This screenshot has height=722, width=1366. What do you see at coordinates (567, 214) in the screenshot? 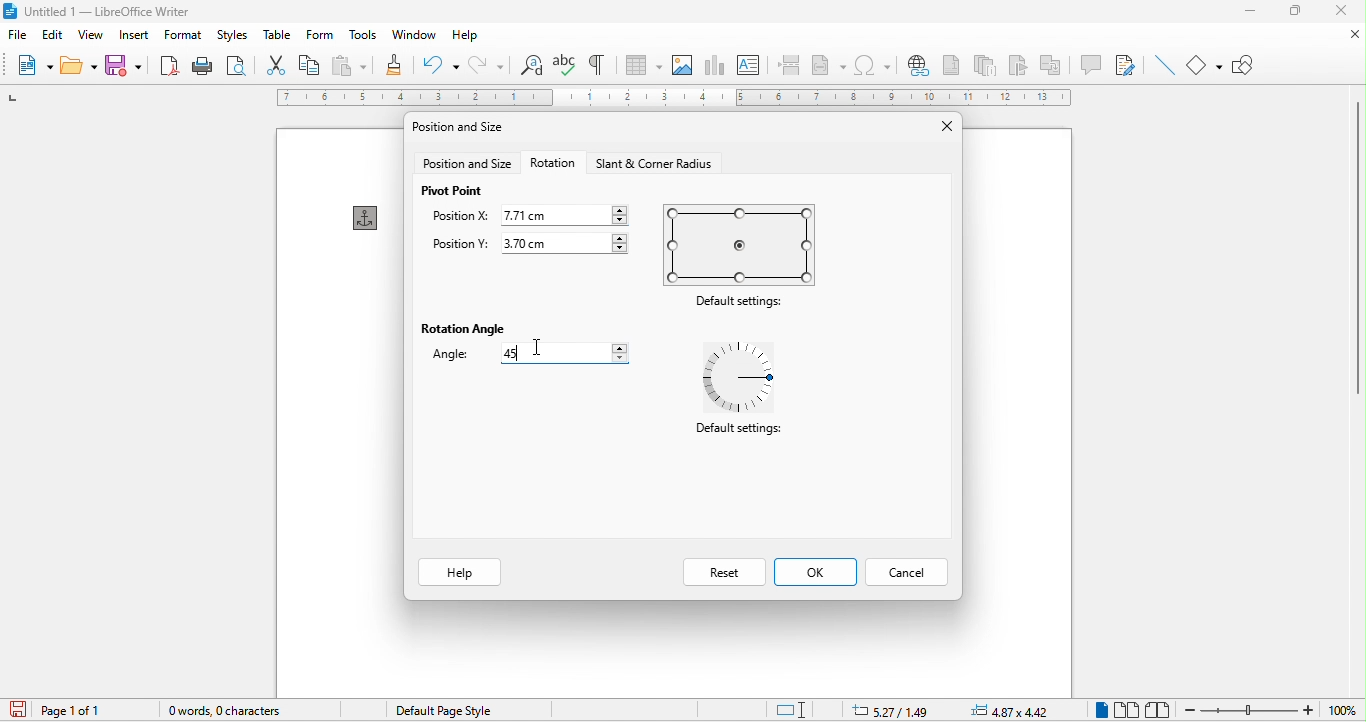
I see `7.71 cm` at bounding box center [567, 214].